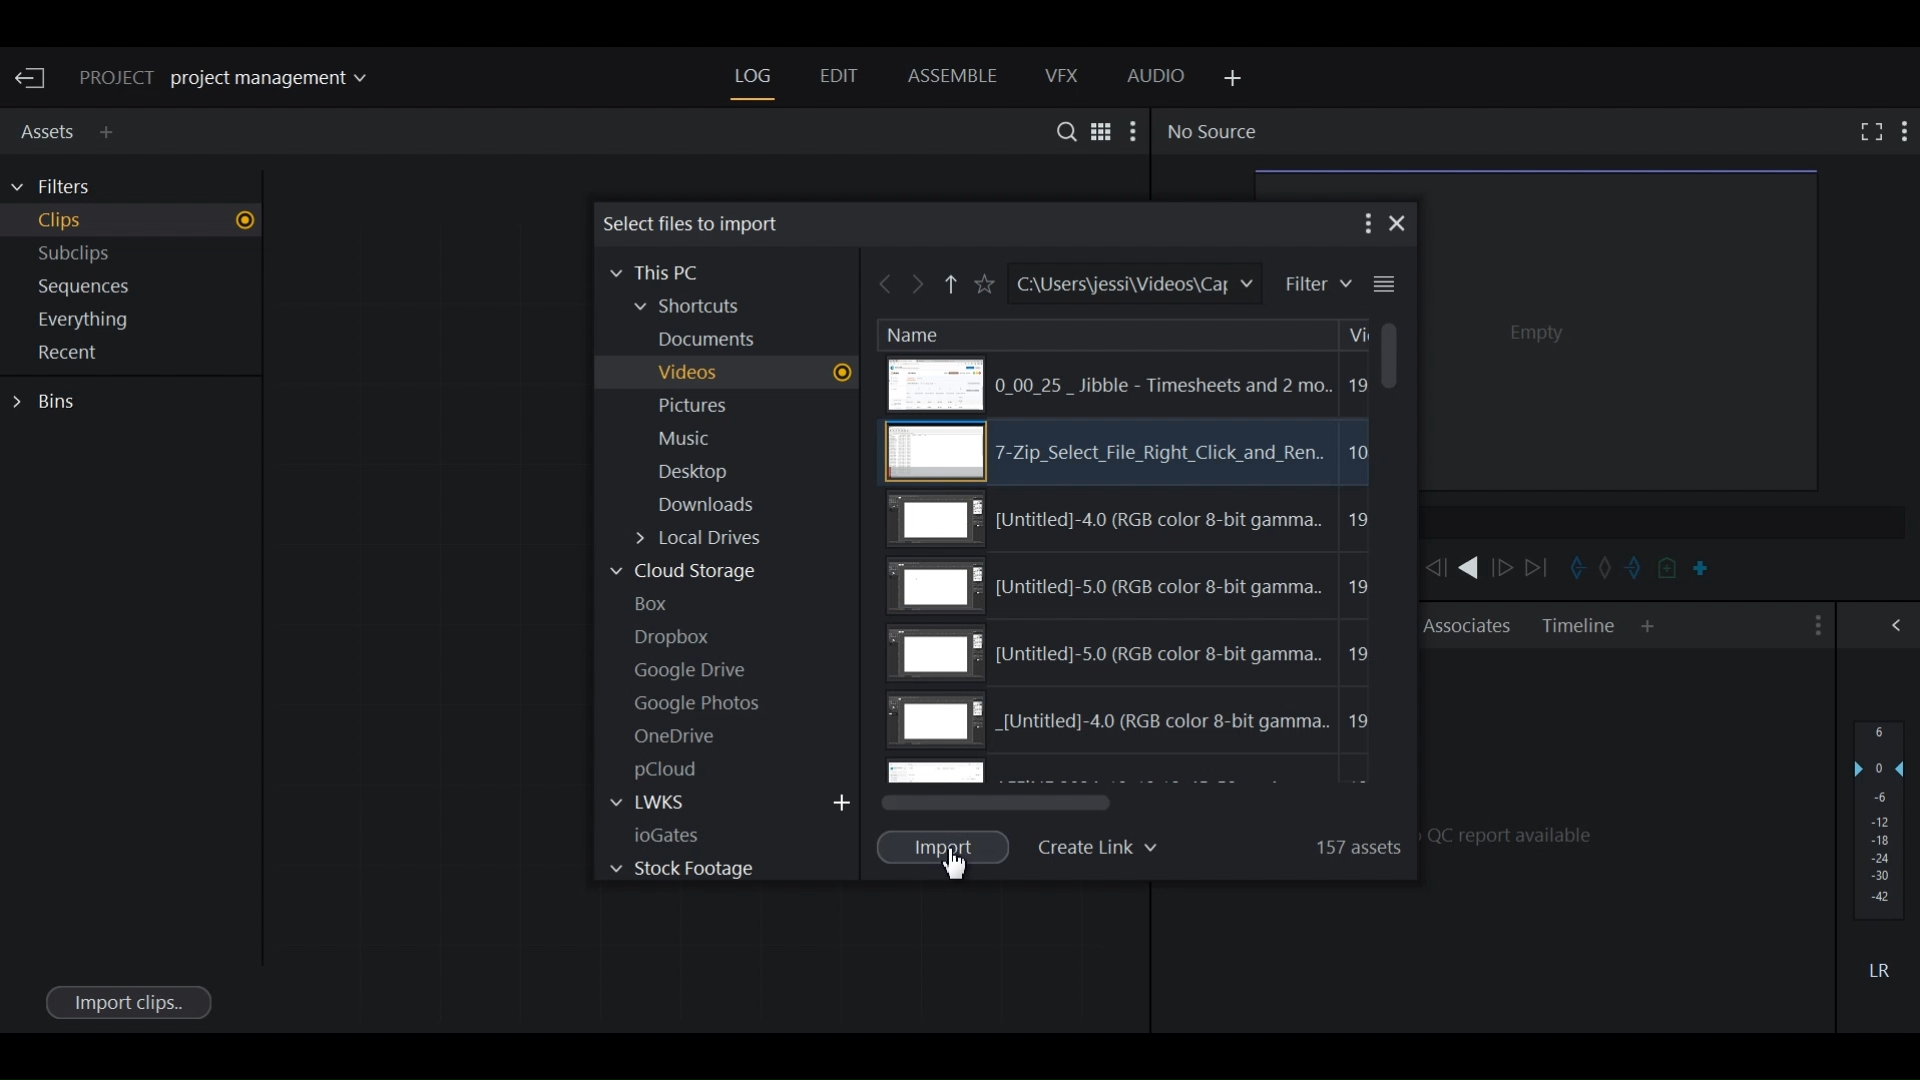 Image resolution: width=1920 pixels, height=1080 pixels. I want to click on Show sequences in current project, so click(136, 289).